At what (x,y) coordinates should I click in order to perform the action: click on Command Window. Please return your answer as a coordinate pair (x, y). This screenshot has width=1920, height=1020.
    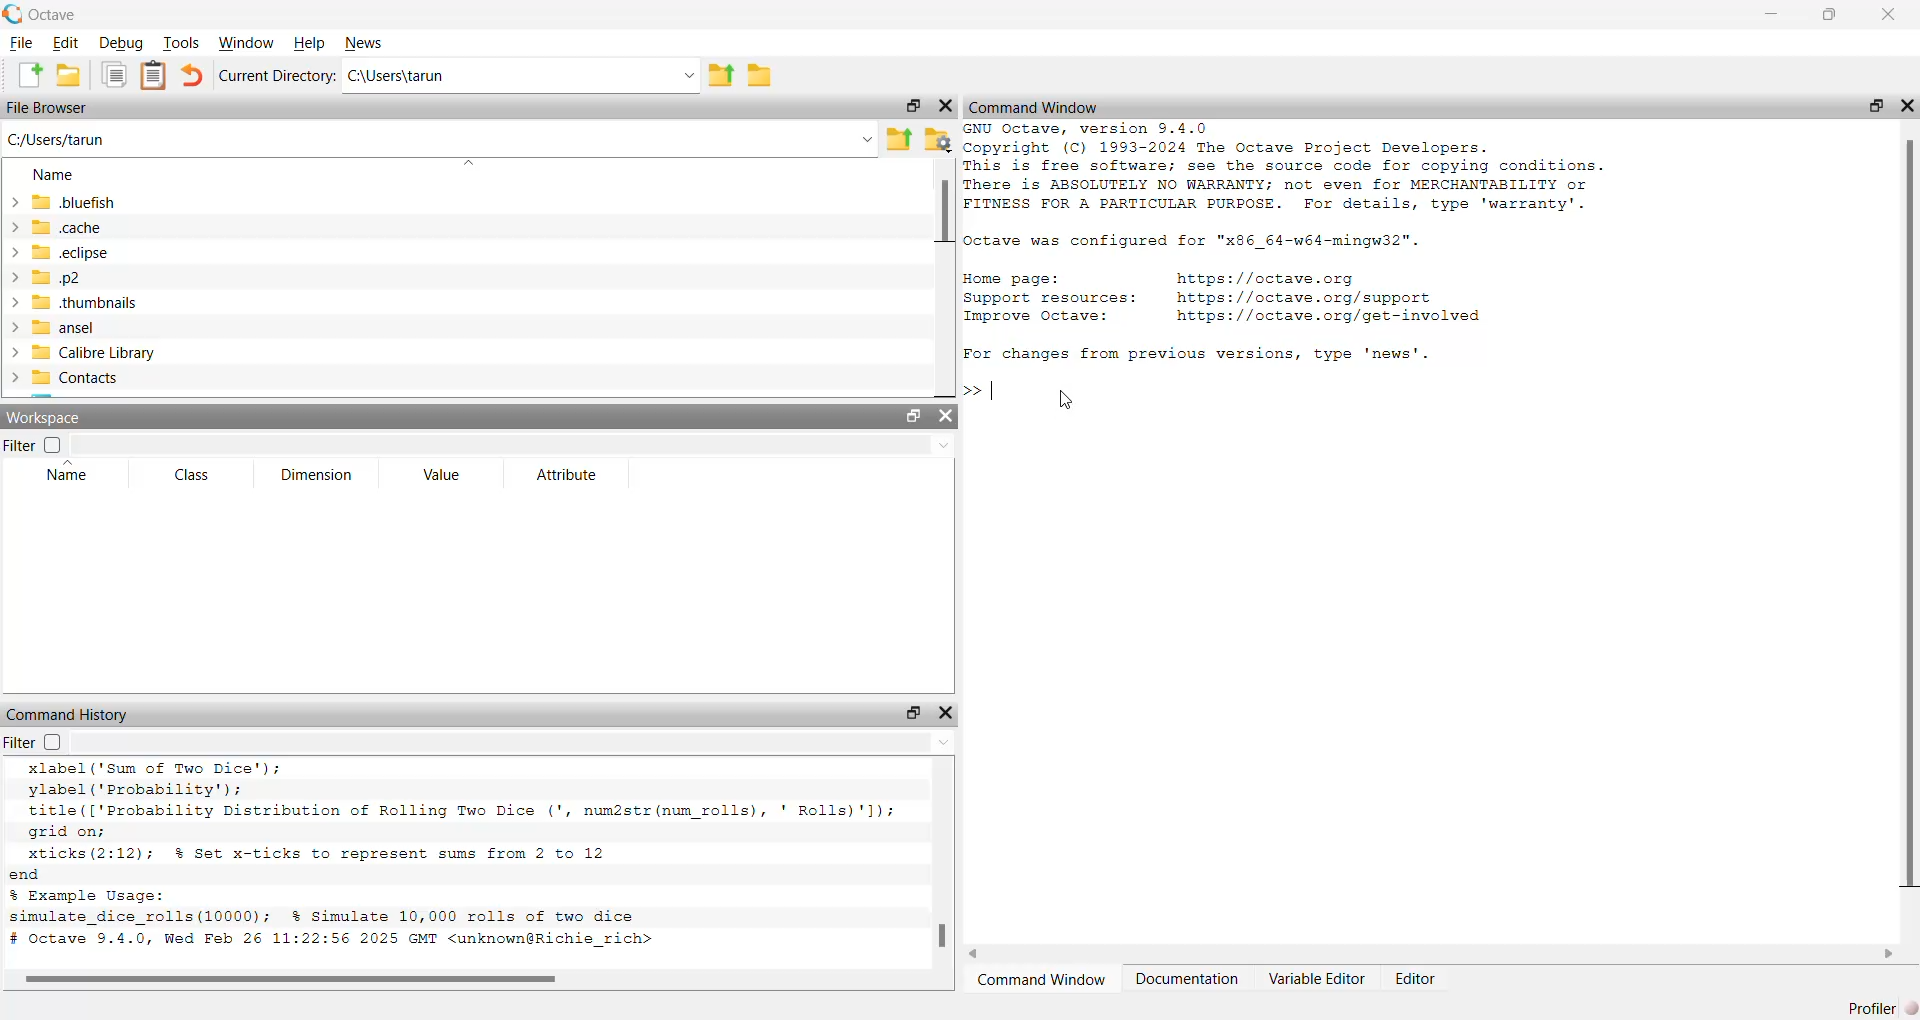
    Looking at the image, I should click on (1036, 106).